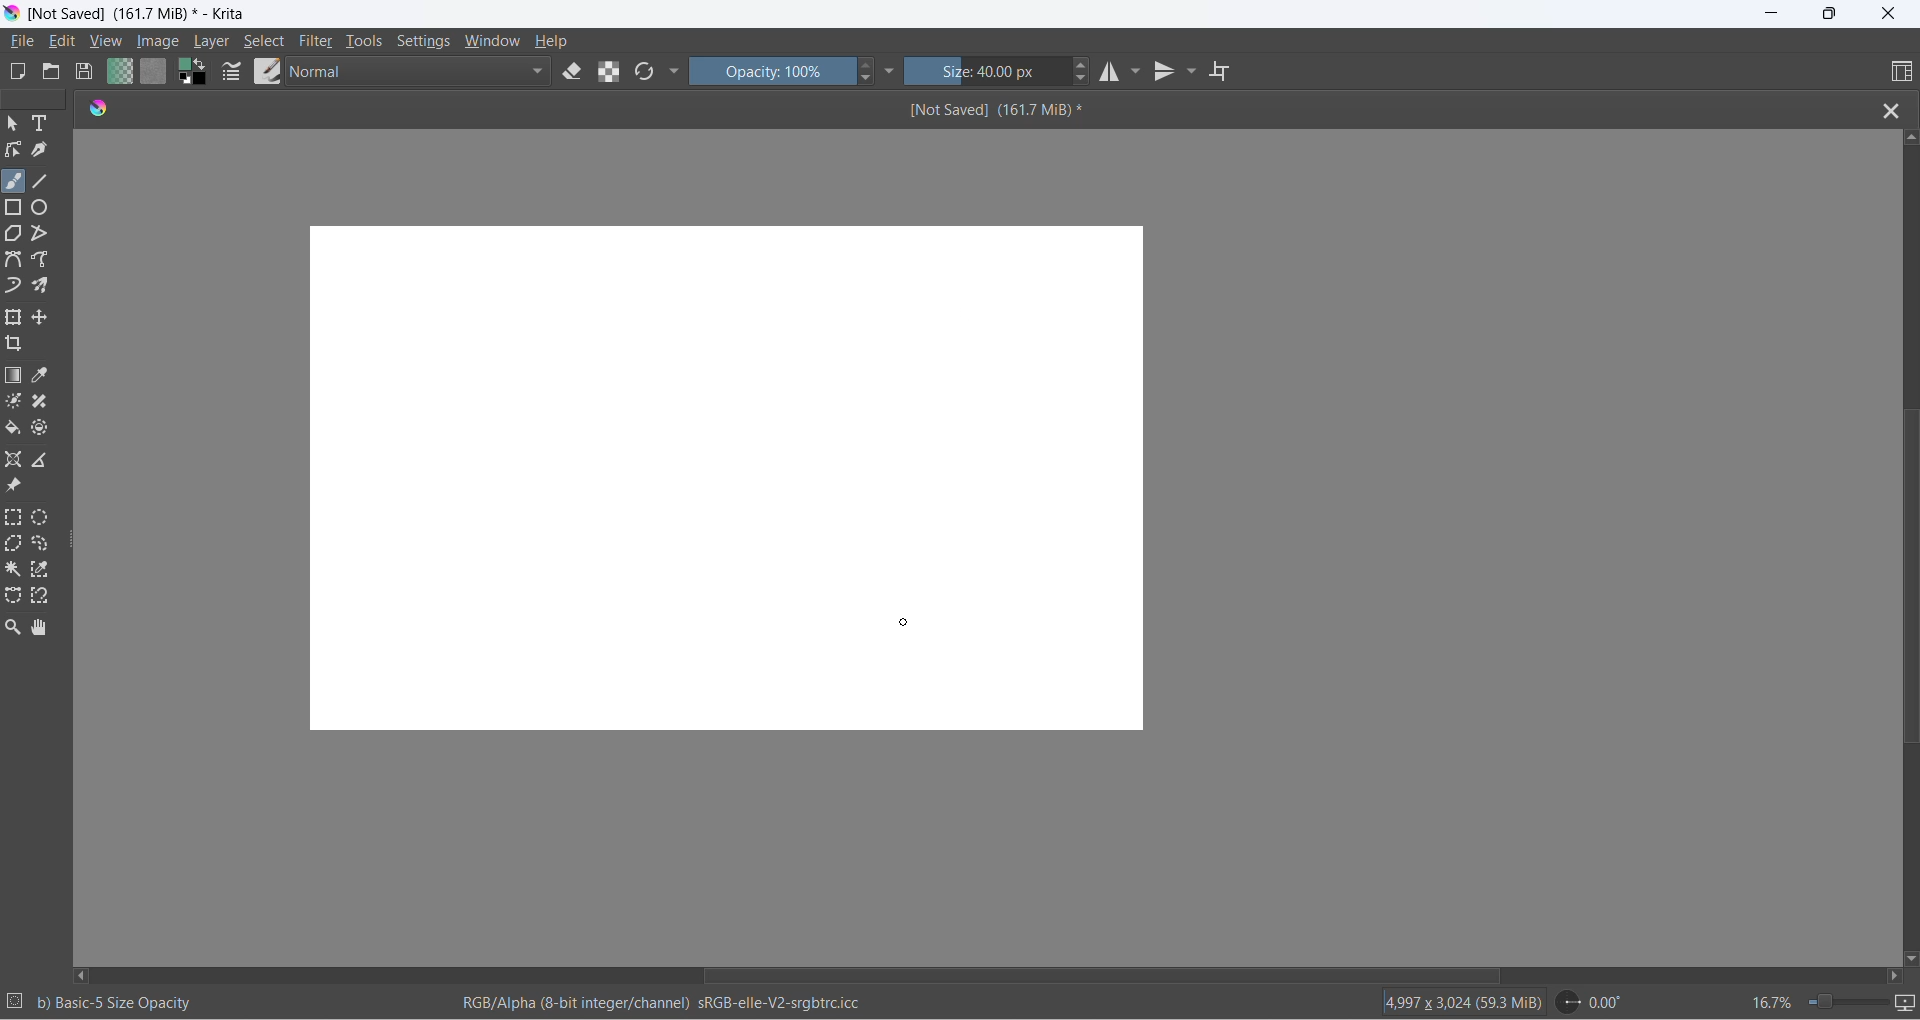  Describe the element at coordinates (669, 1003) in the screenshot. I see `rgb information` at that location.